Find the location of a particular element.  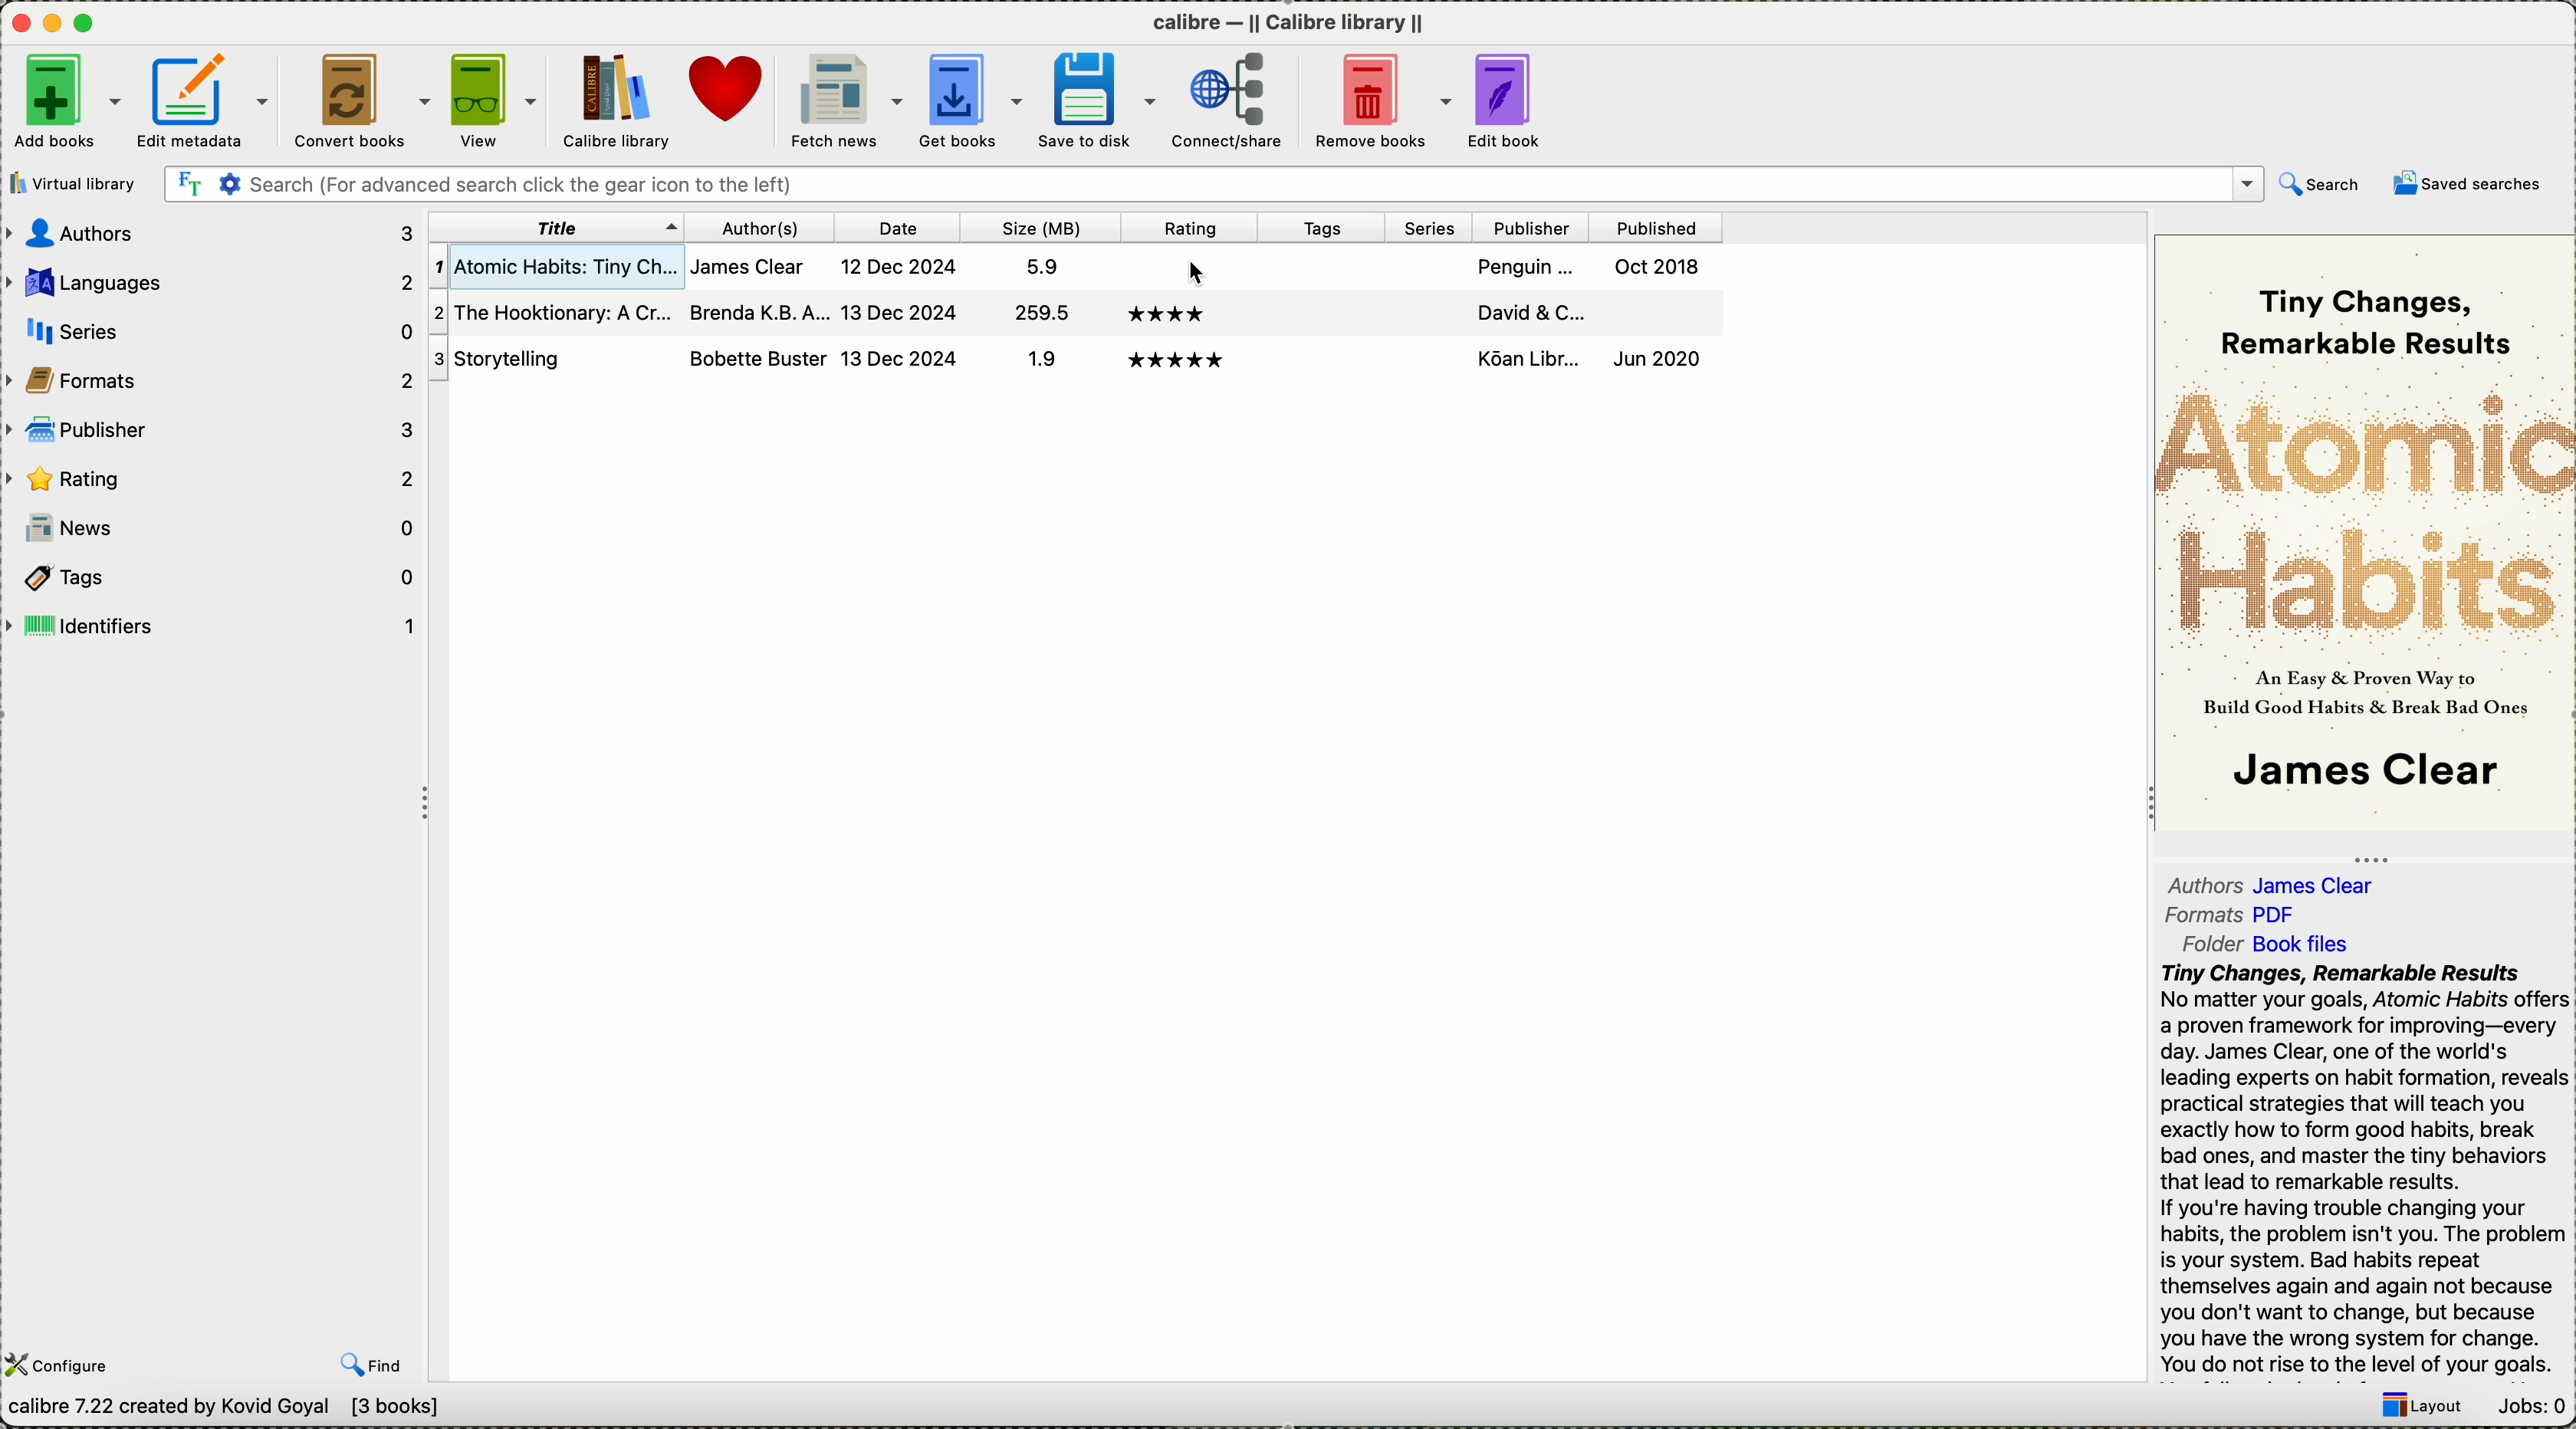

publisher is located at coordinates (1531, 225).